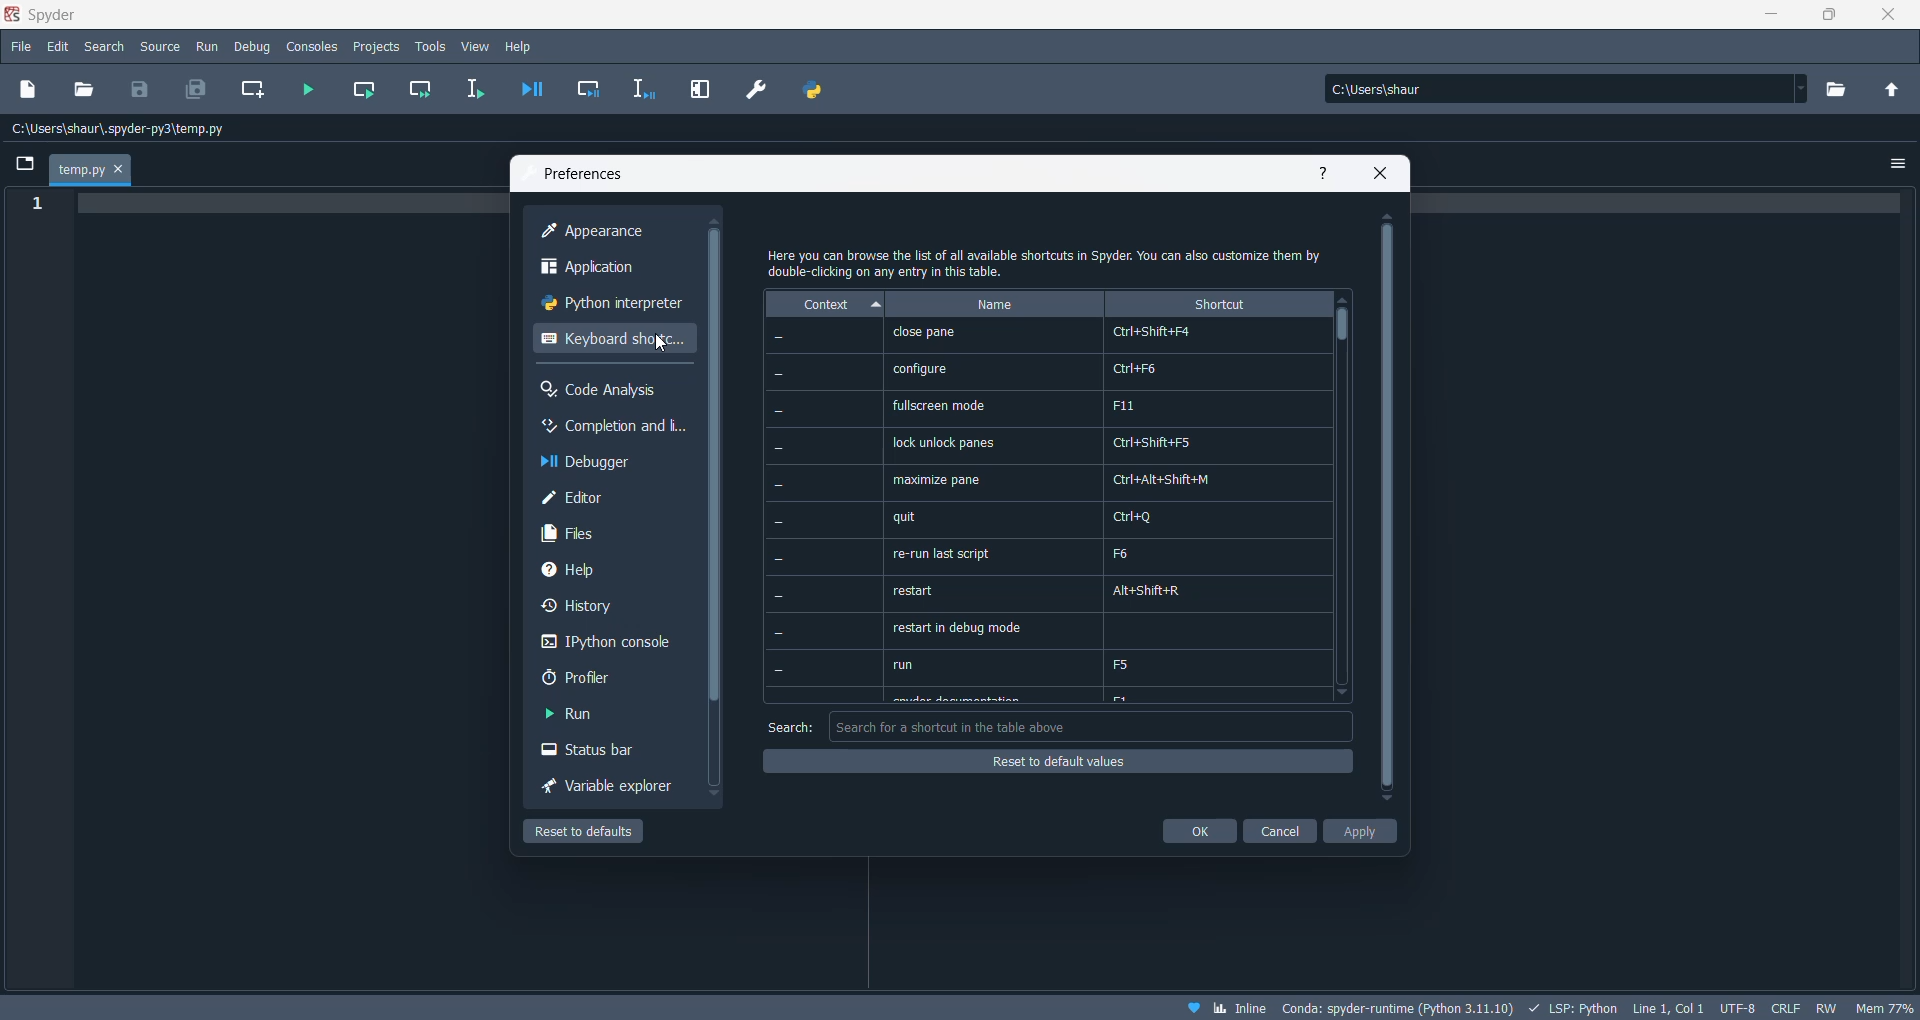 The height and width of the screenshot is (1020, 1920). I want to click on spider version, so click(1395, 1005).